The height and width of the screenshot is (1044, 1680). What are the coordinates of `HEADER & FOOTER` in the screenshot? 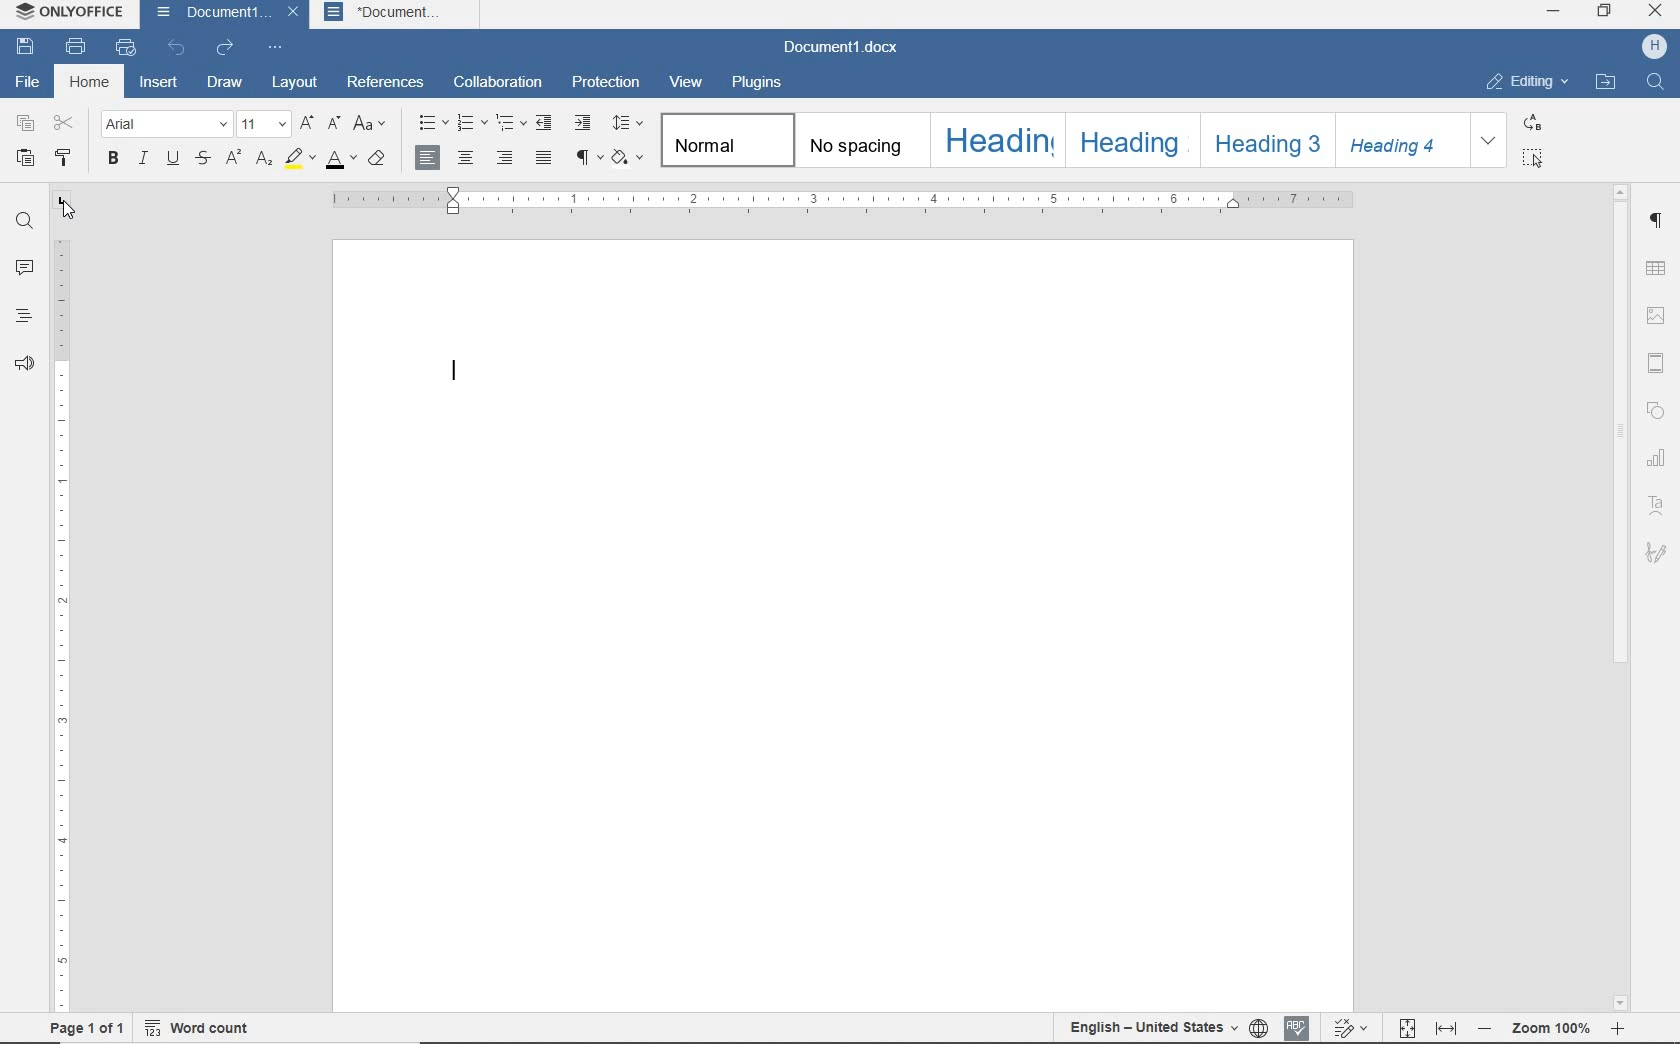 It's located at (1655, 362).